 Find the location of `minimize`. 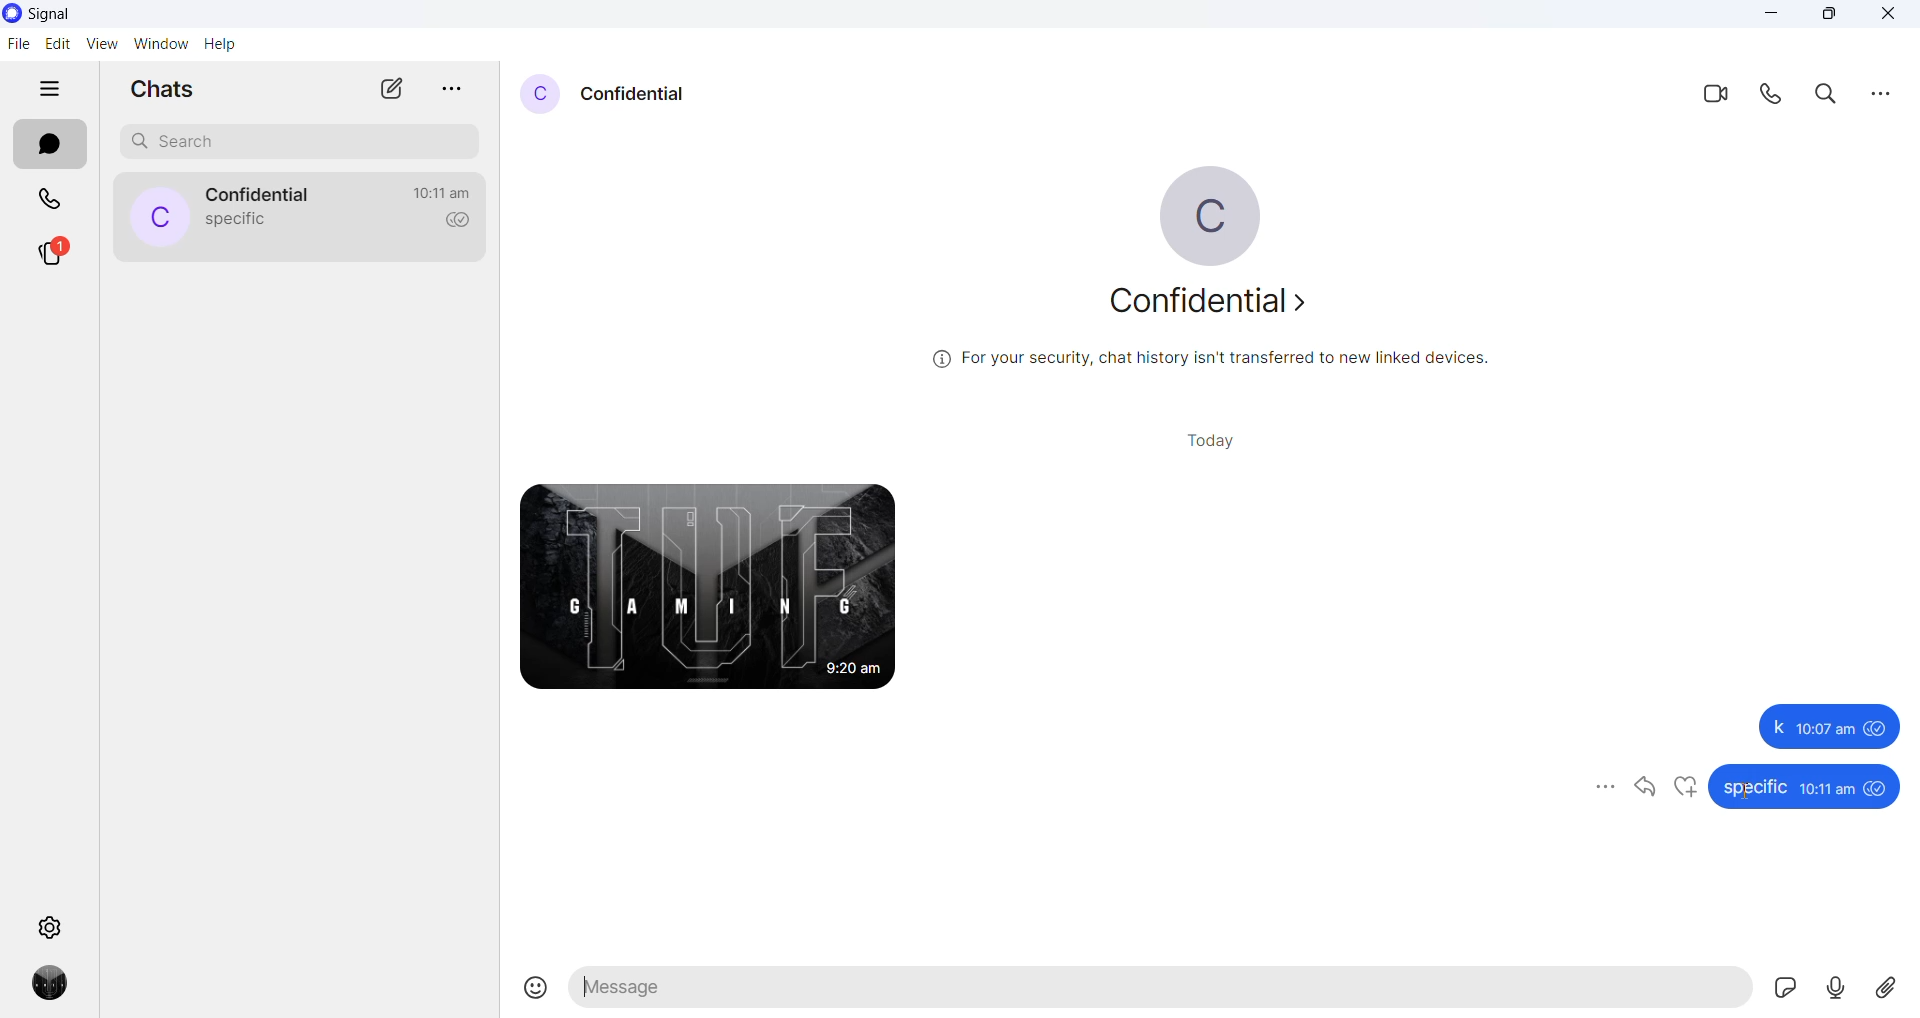

minimize is located at coordinates (1774, 15).